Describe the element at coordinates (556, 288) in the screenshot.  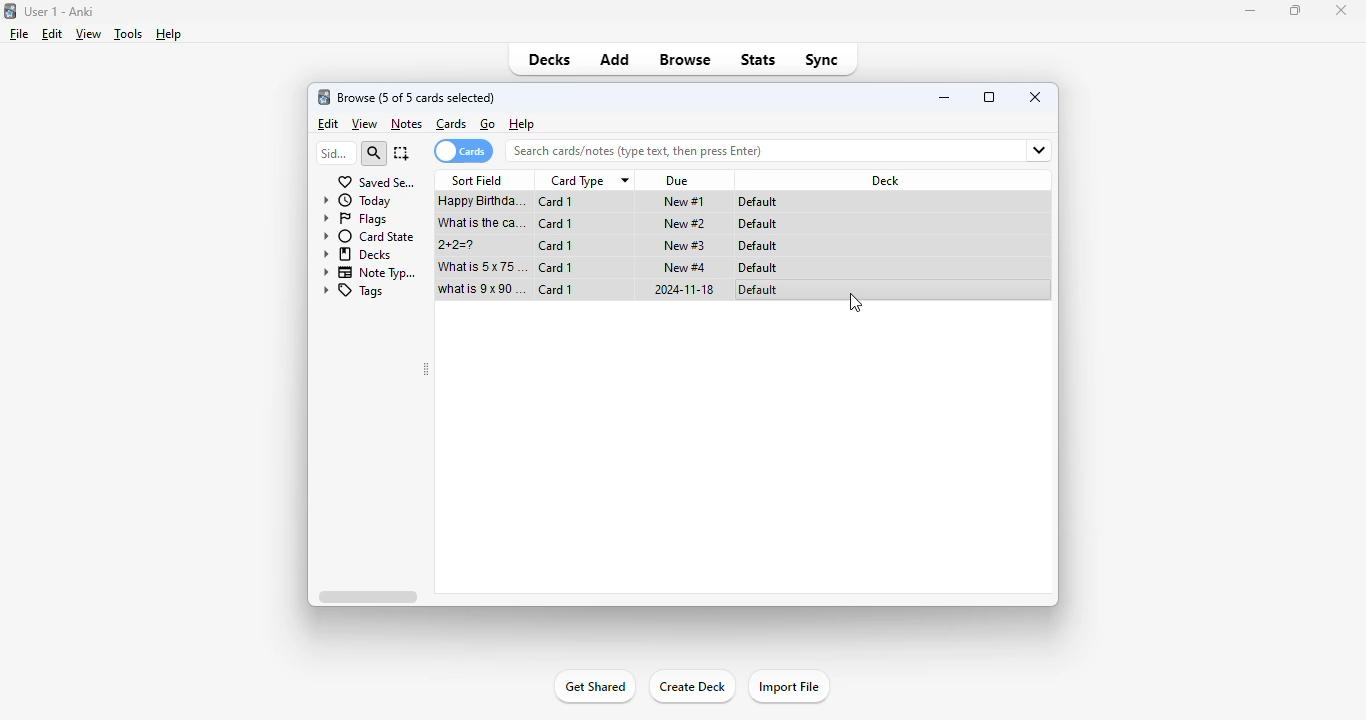
I see `card 1 ` at that location.